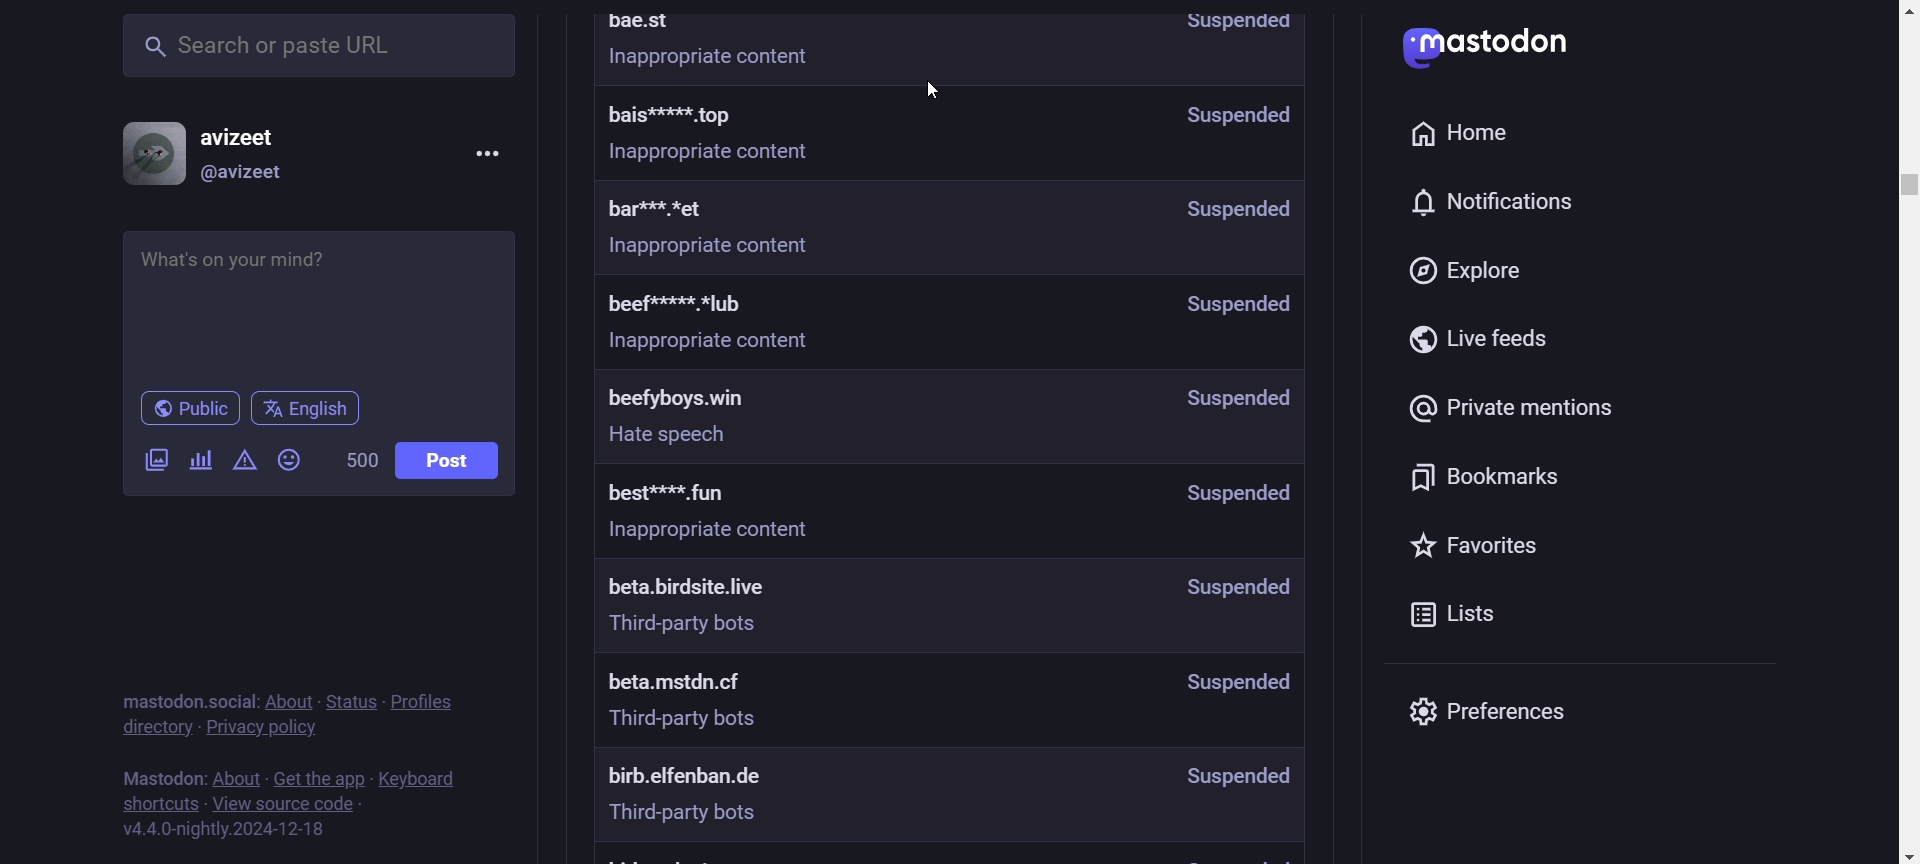  I want to click on moderated server's information, so click(949, 130).